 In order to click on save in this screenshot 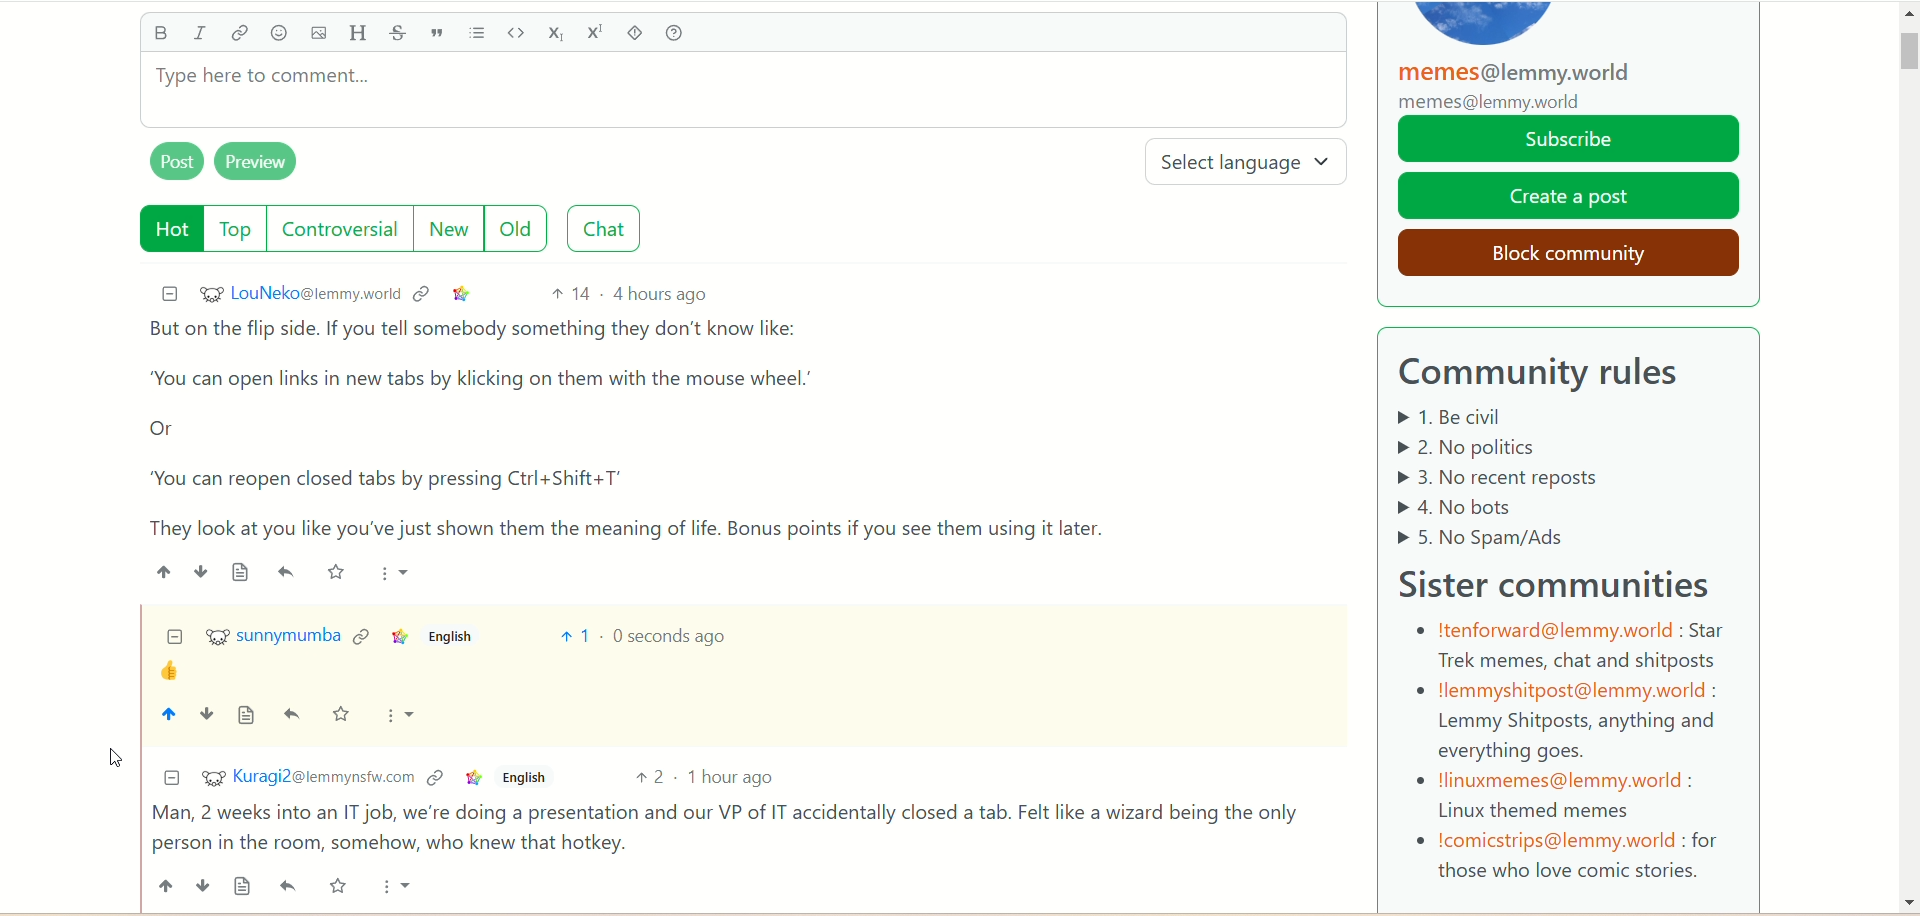, I will do `click(340, 885)`.